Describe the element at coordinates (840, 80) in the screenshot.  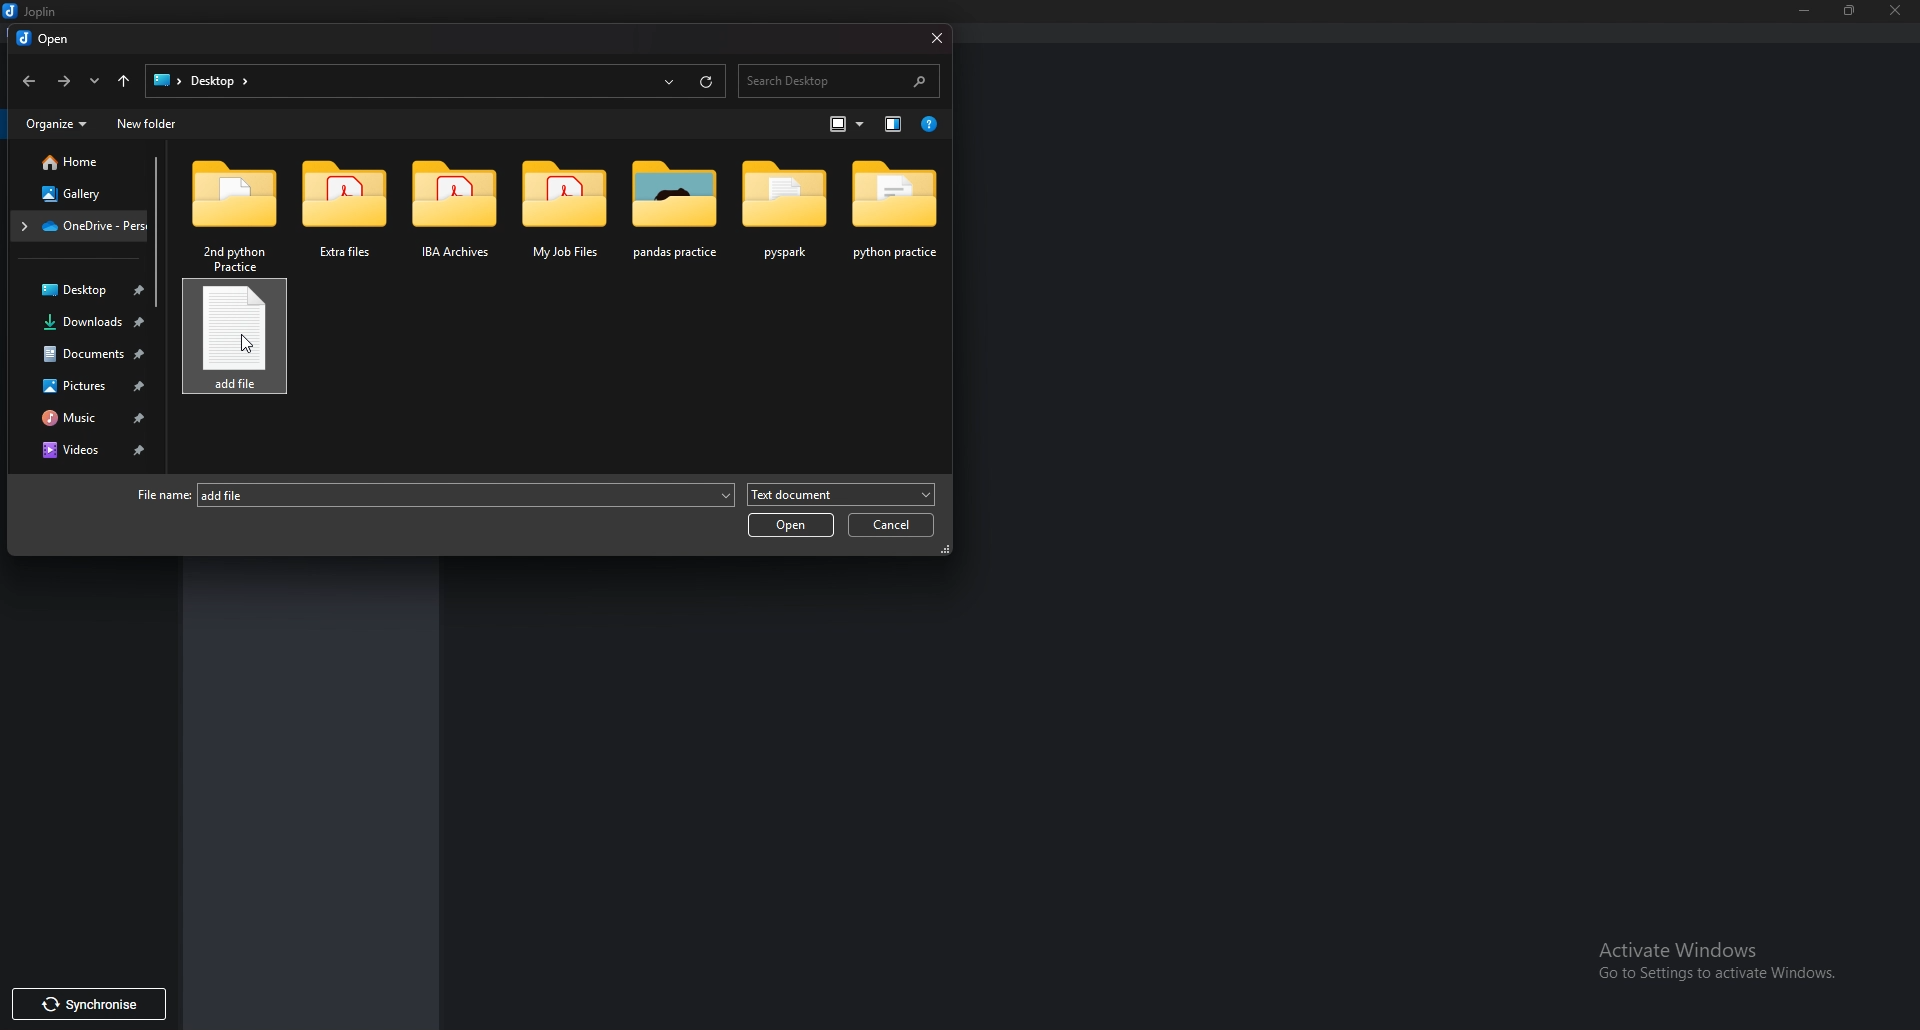
I see `Search desktop` at that location.